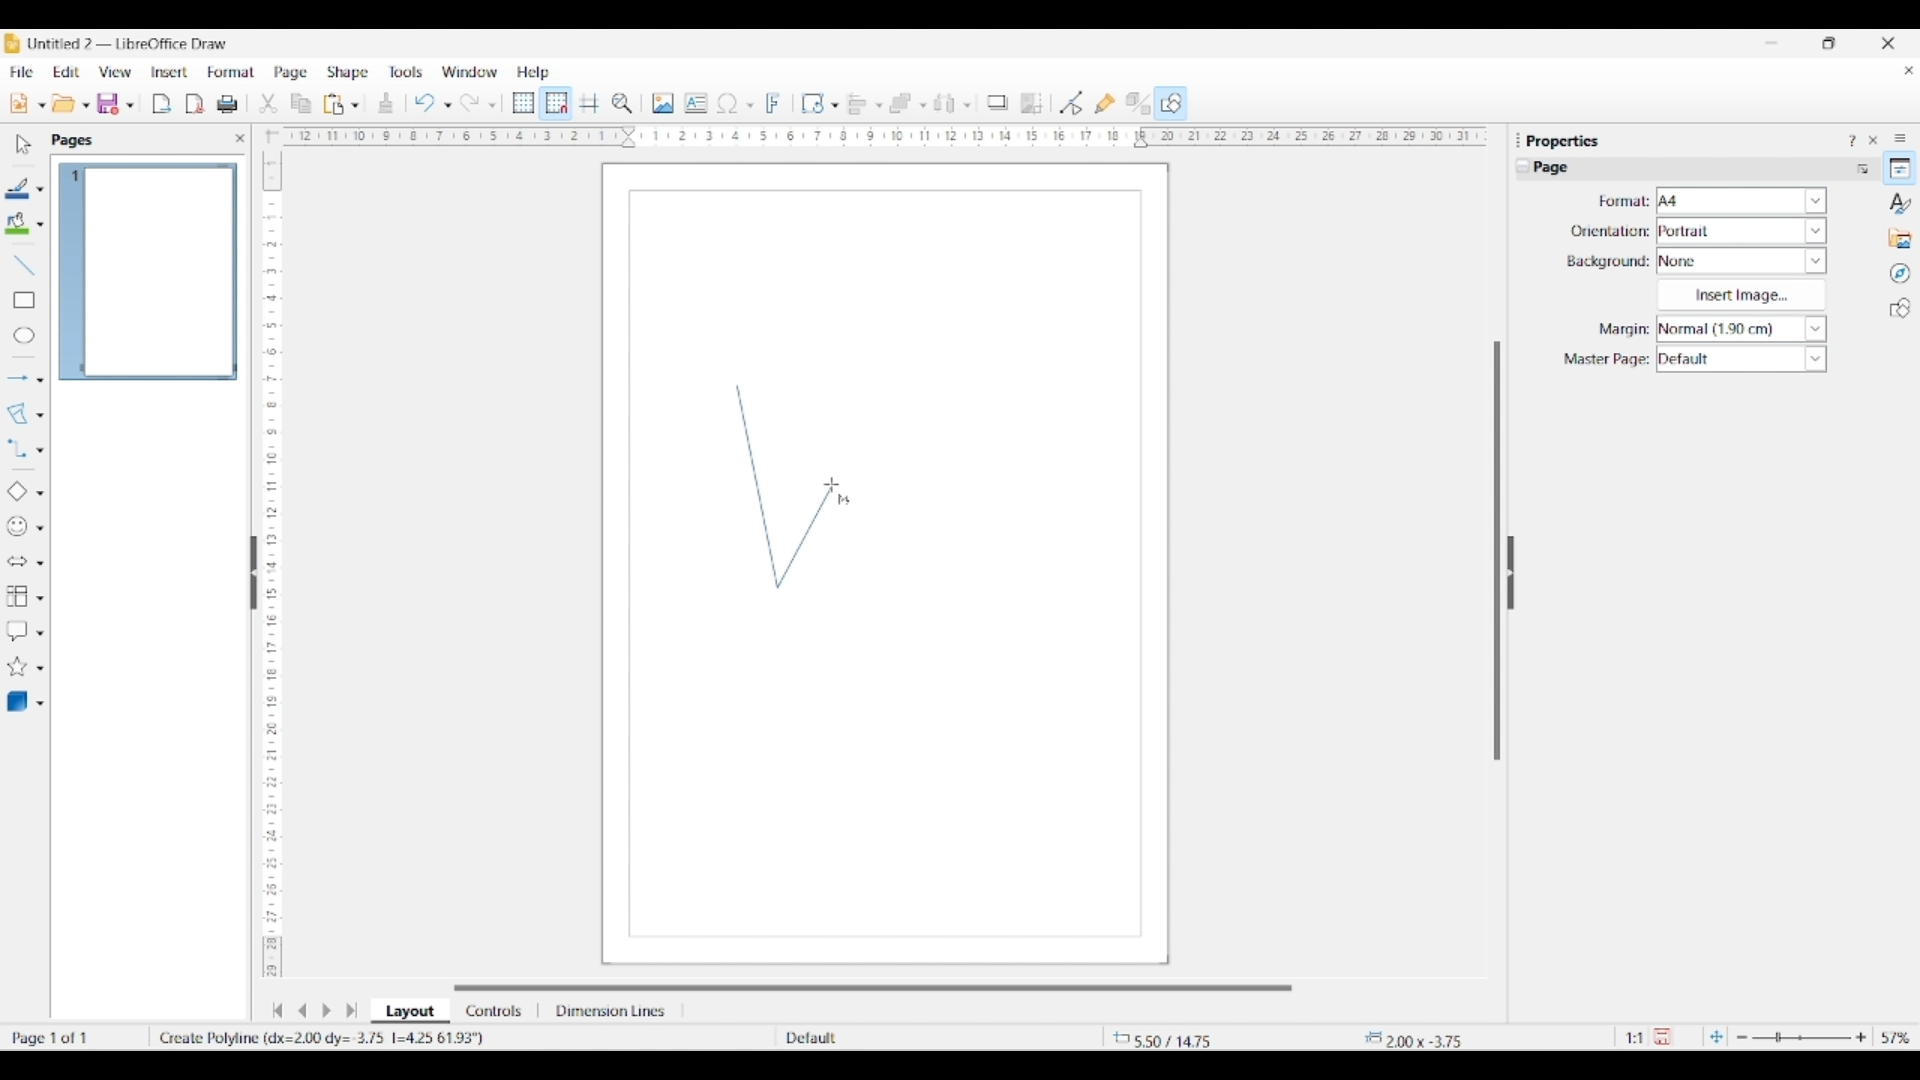  Describe the element at coordinates (1742, 230) in the screenshot. I see `Orientation options` at that location.